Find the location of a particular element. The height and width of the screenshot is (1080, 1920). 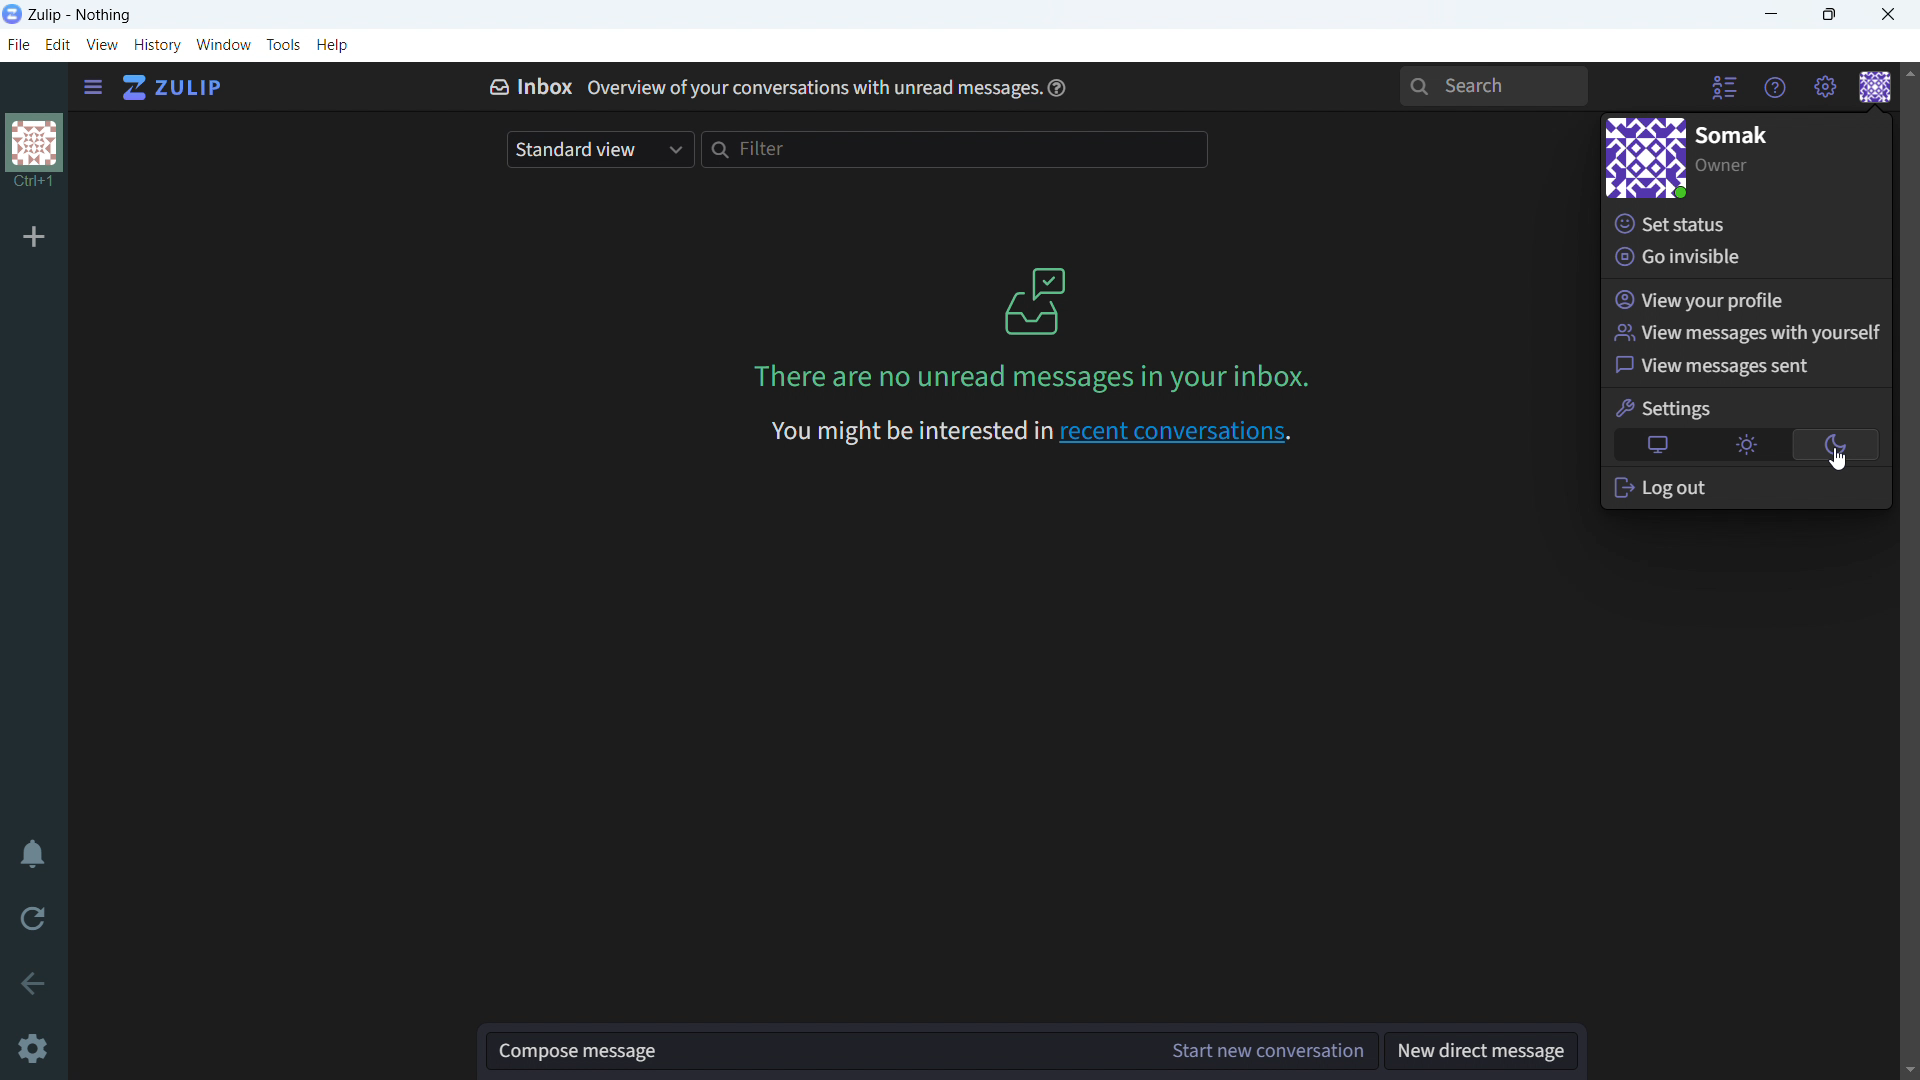

edit is located at coordinates (58, 45).